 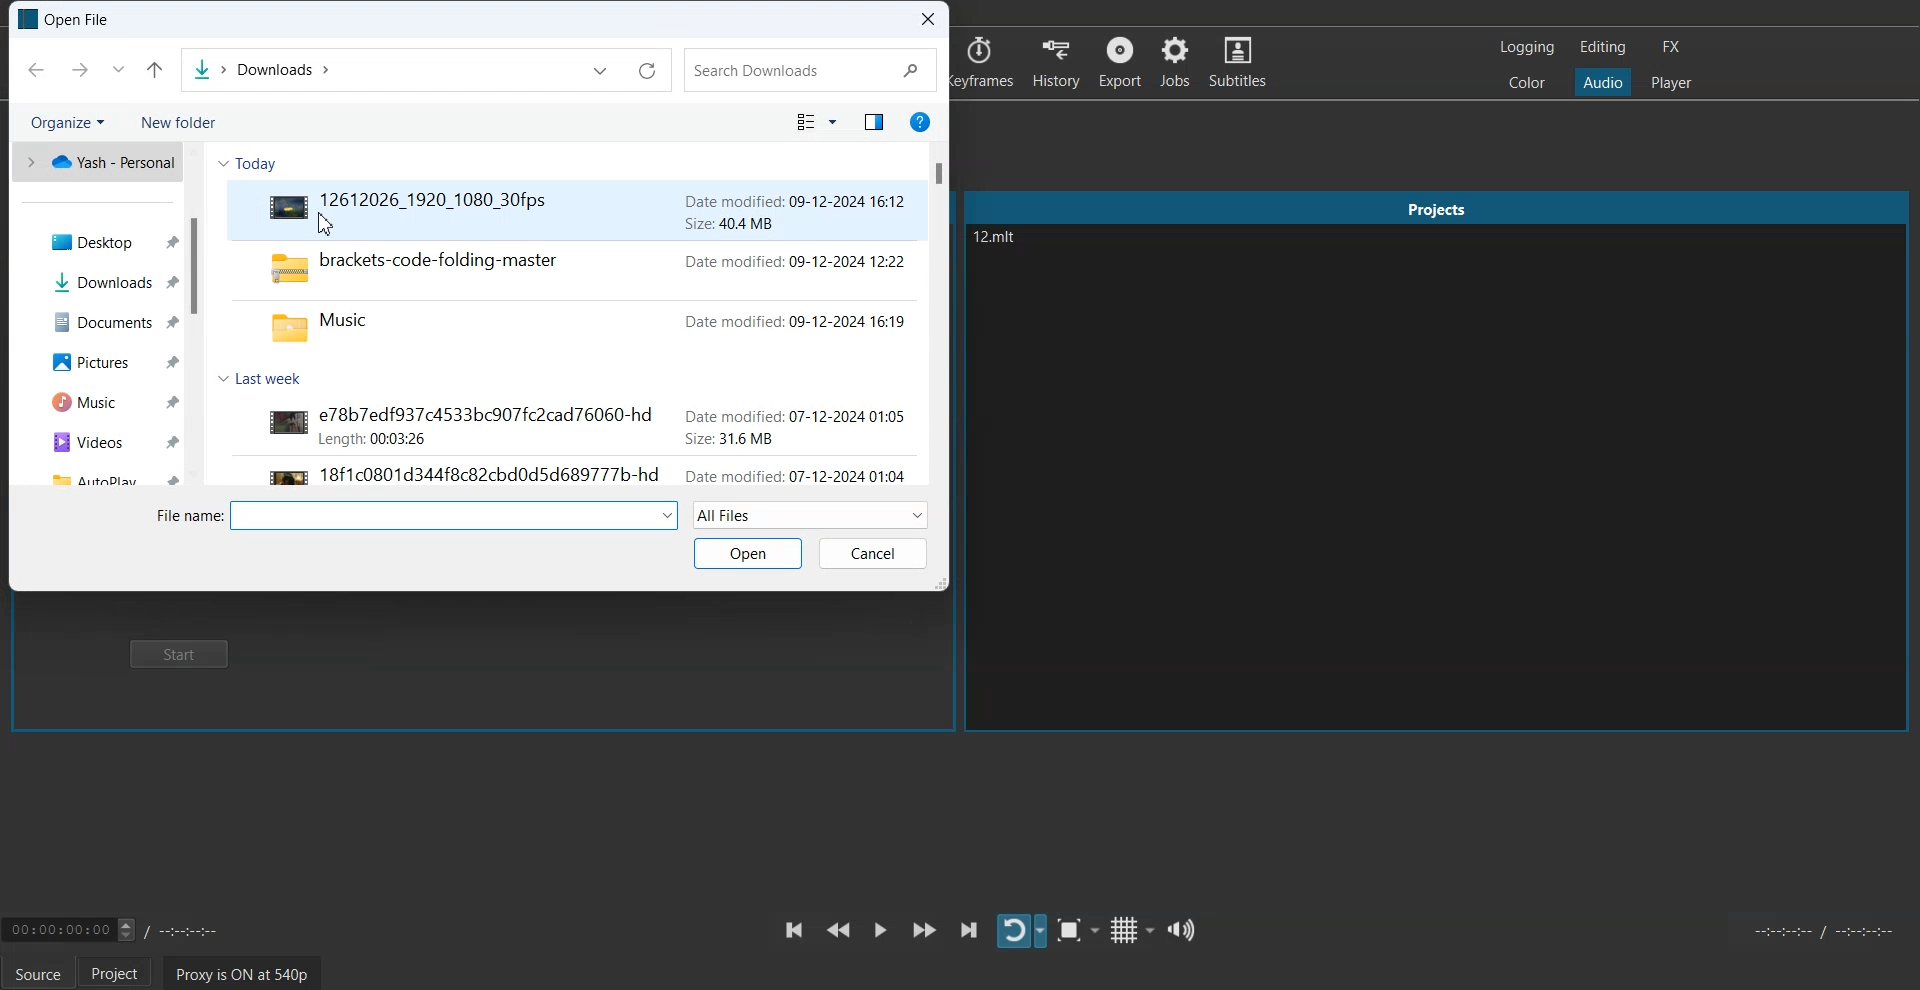 I want to click on Toggle Zoom, so click(x=1079, y=931).